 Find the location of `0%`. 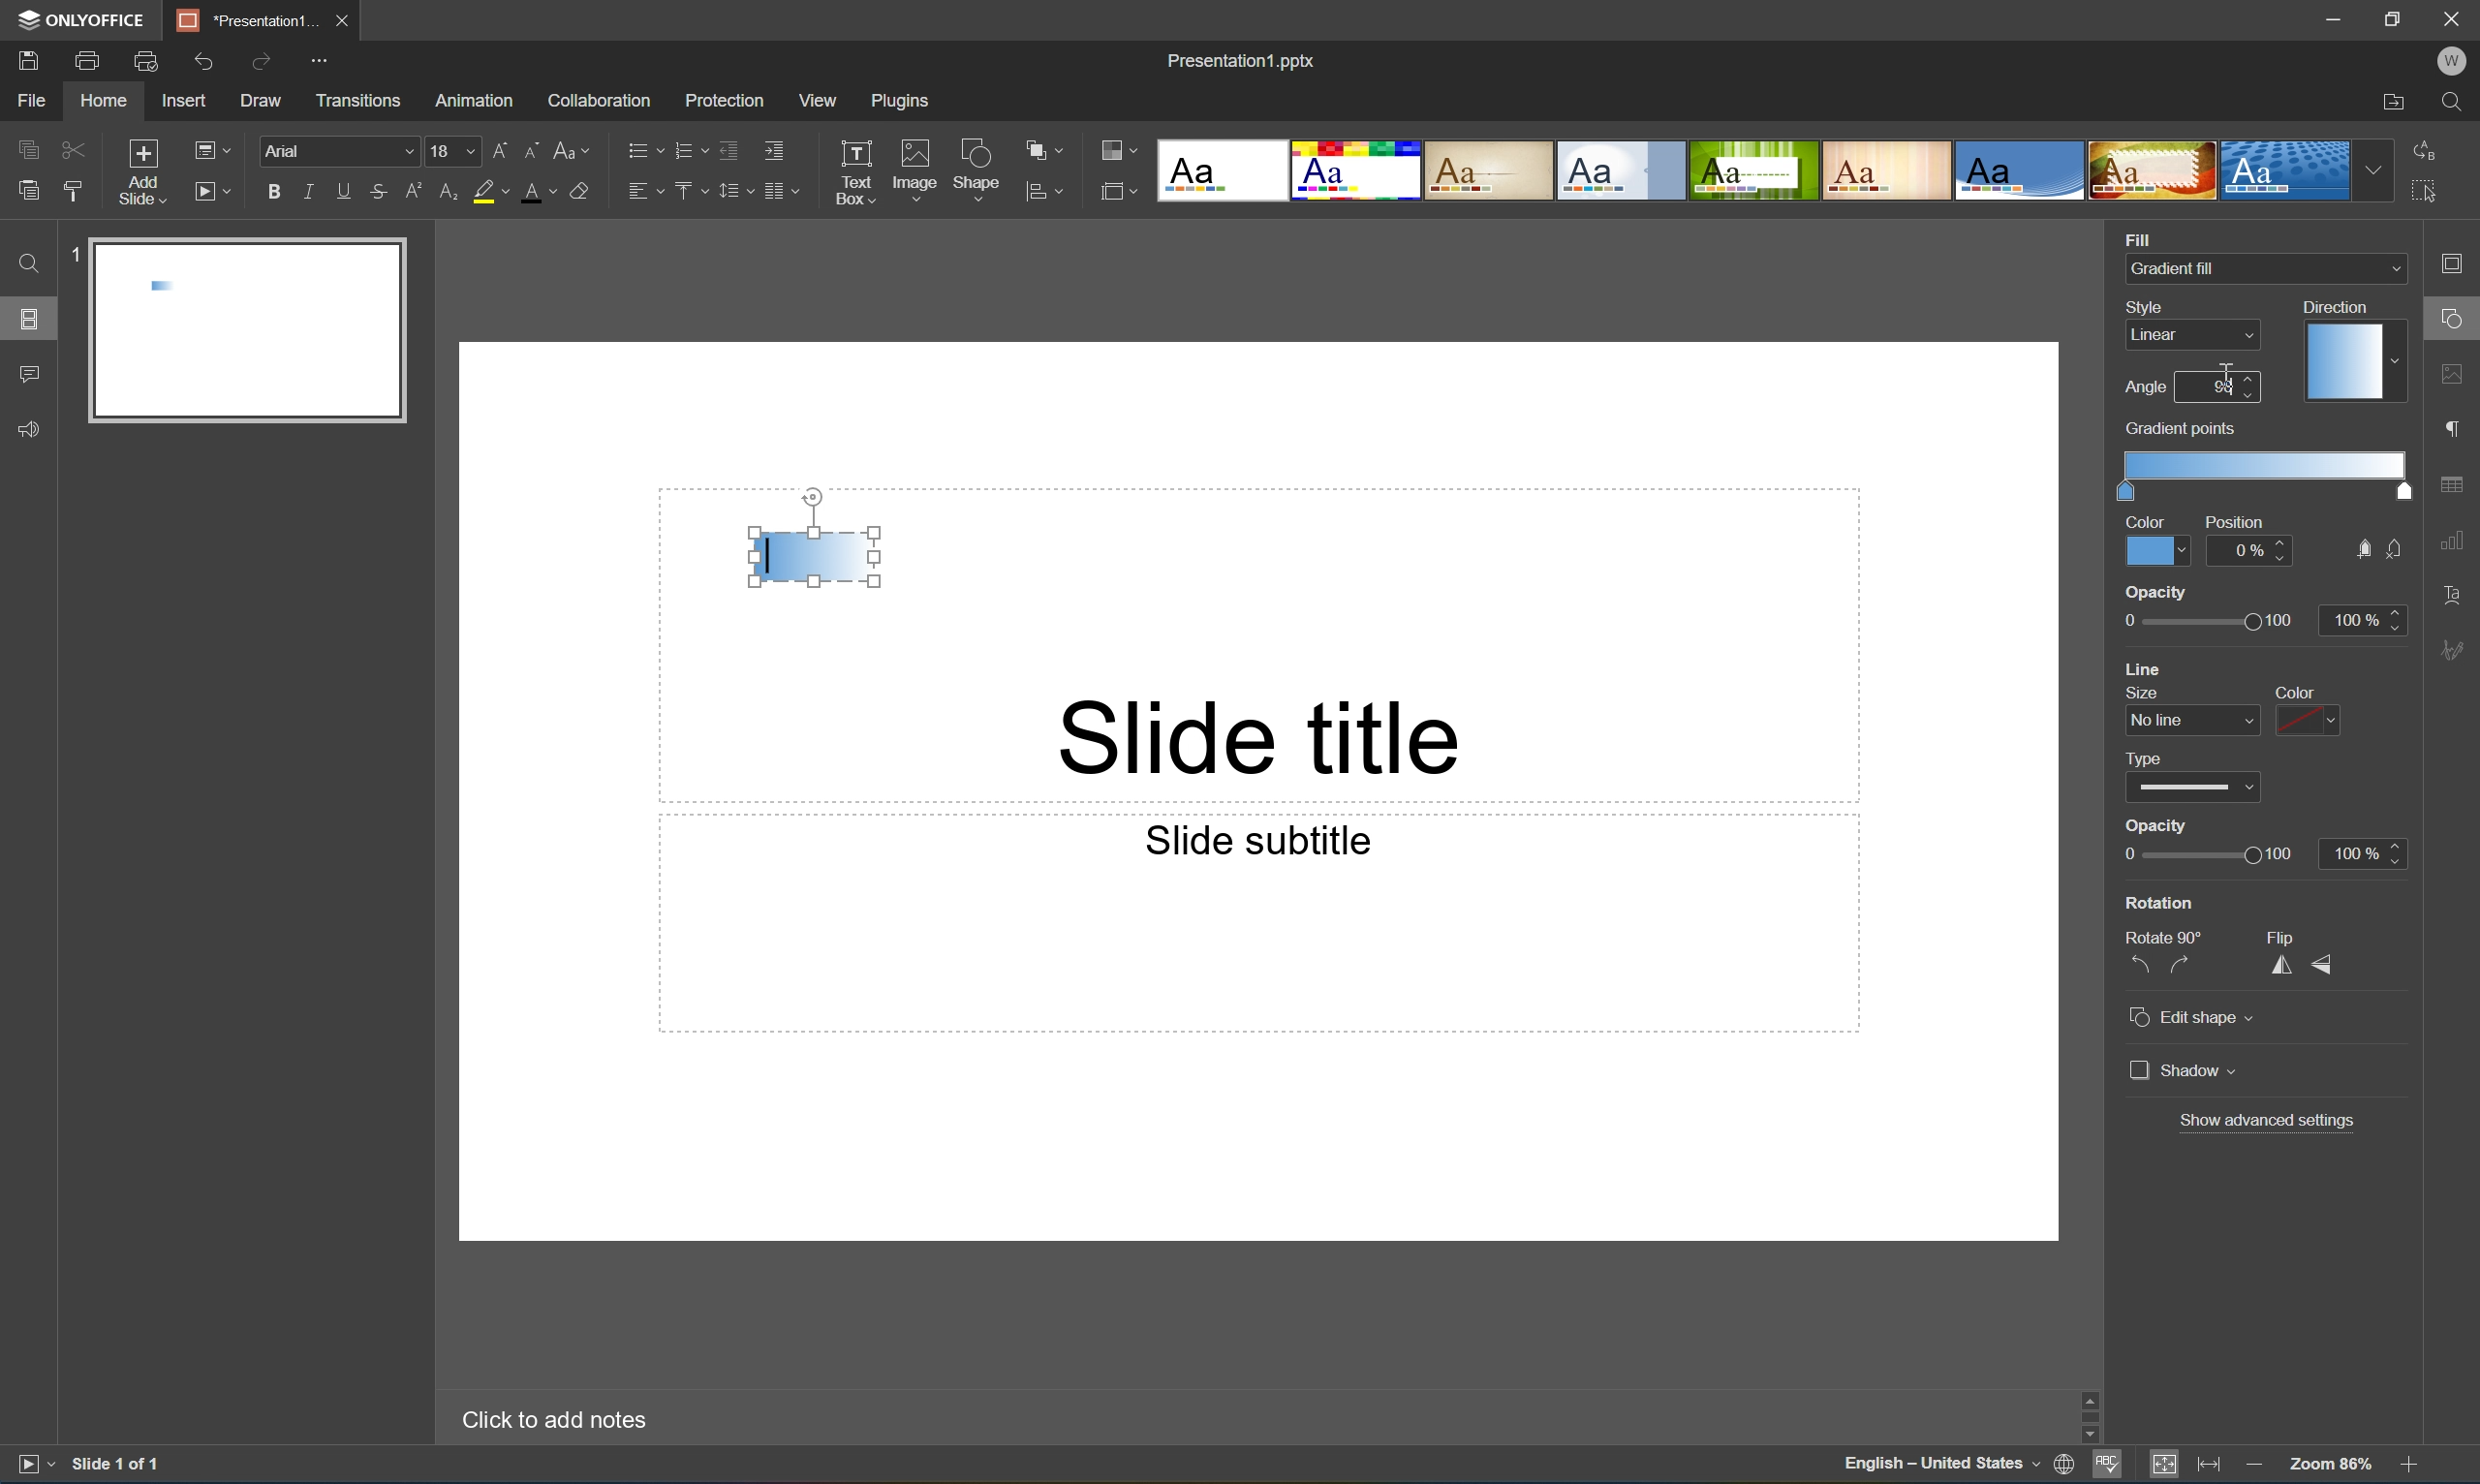

0% is located at coordinates (2252, 550).